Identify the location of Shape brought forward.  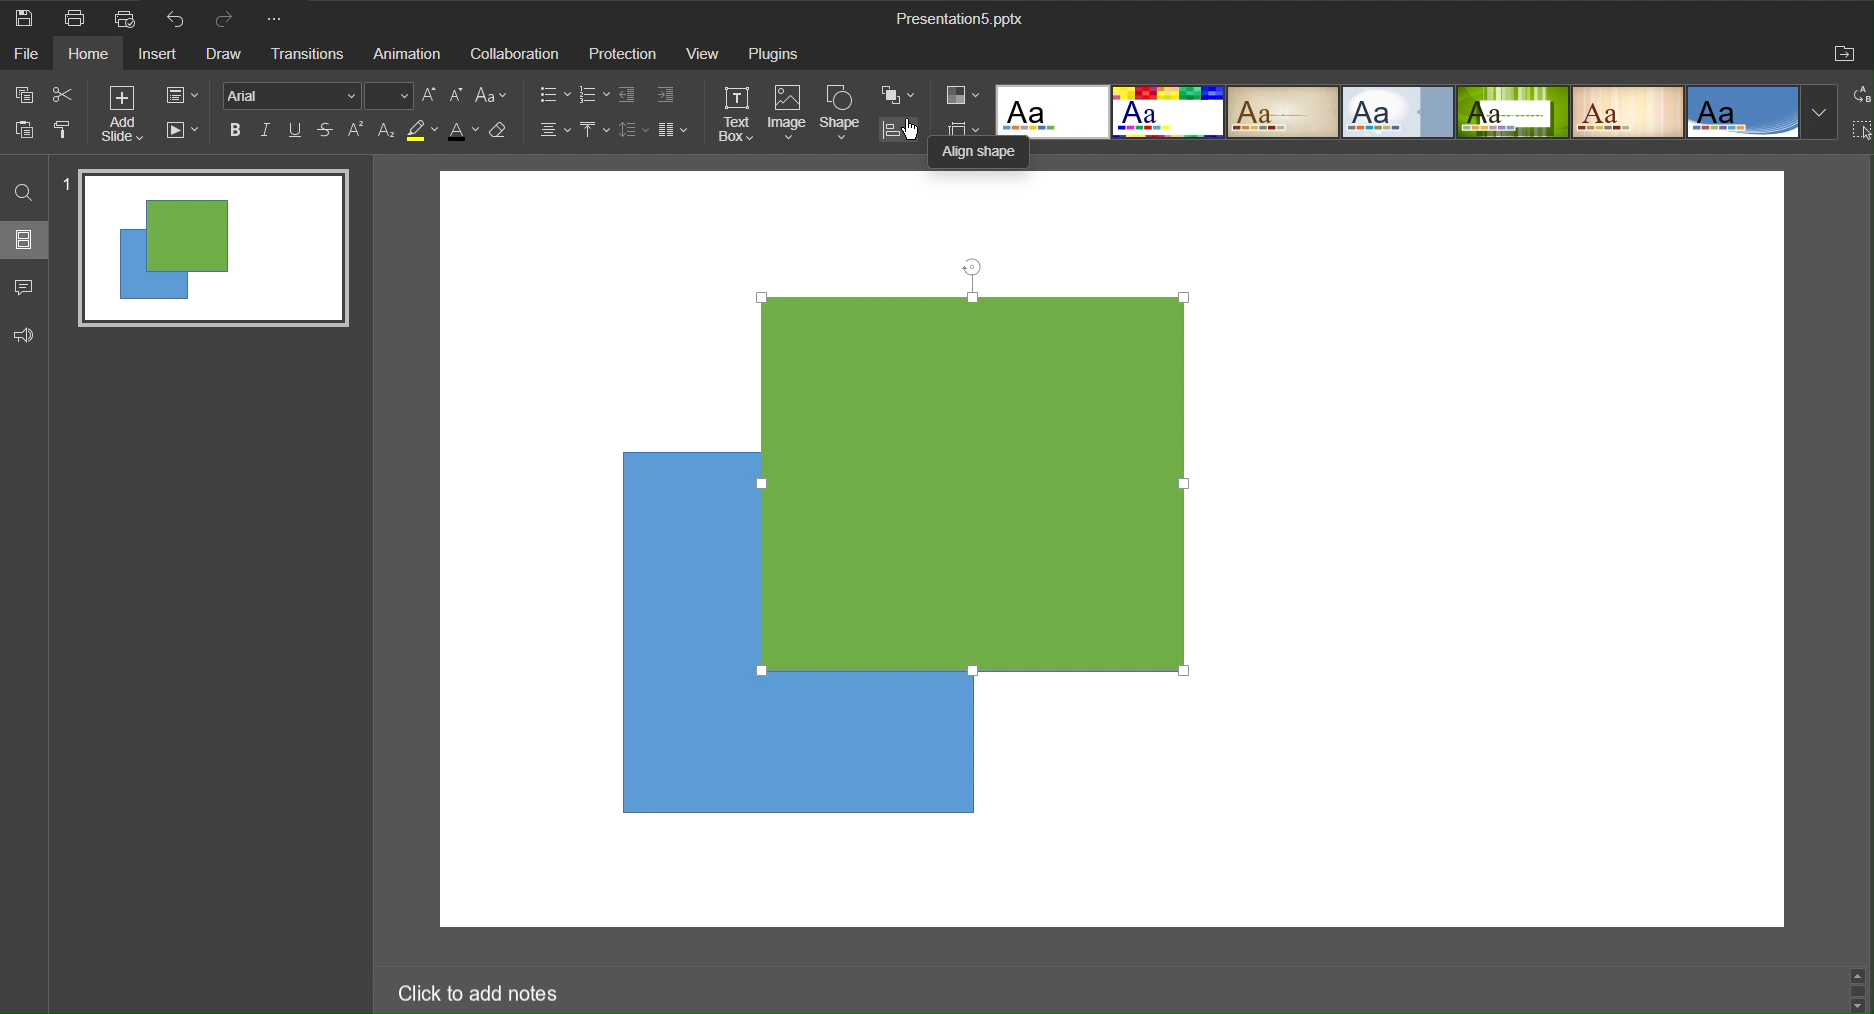
(975, 483).